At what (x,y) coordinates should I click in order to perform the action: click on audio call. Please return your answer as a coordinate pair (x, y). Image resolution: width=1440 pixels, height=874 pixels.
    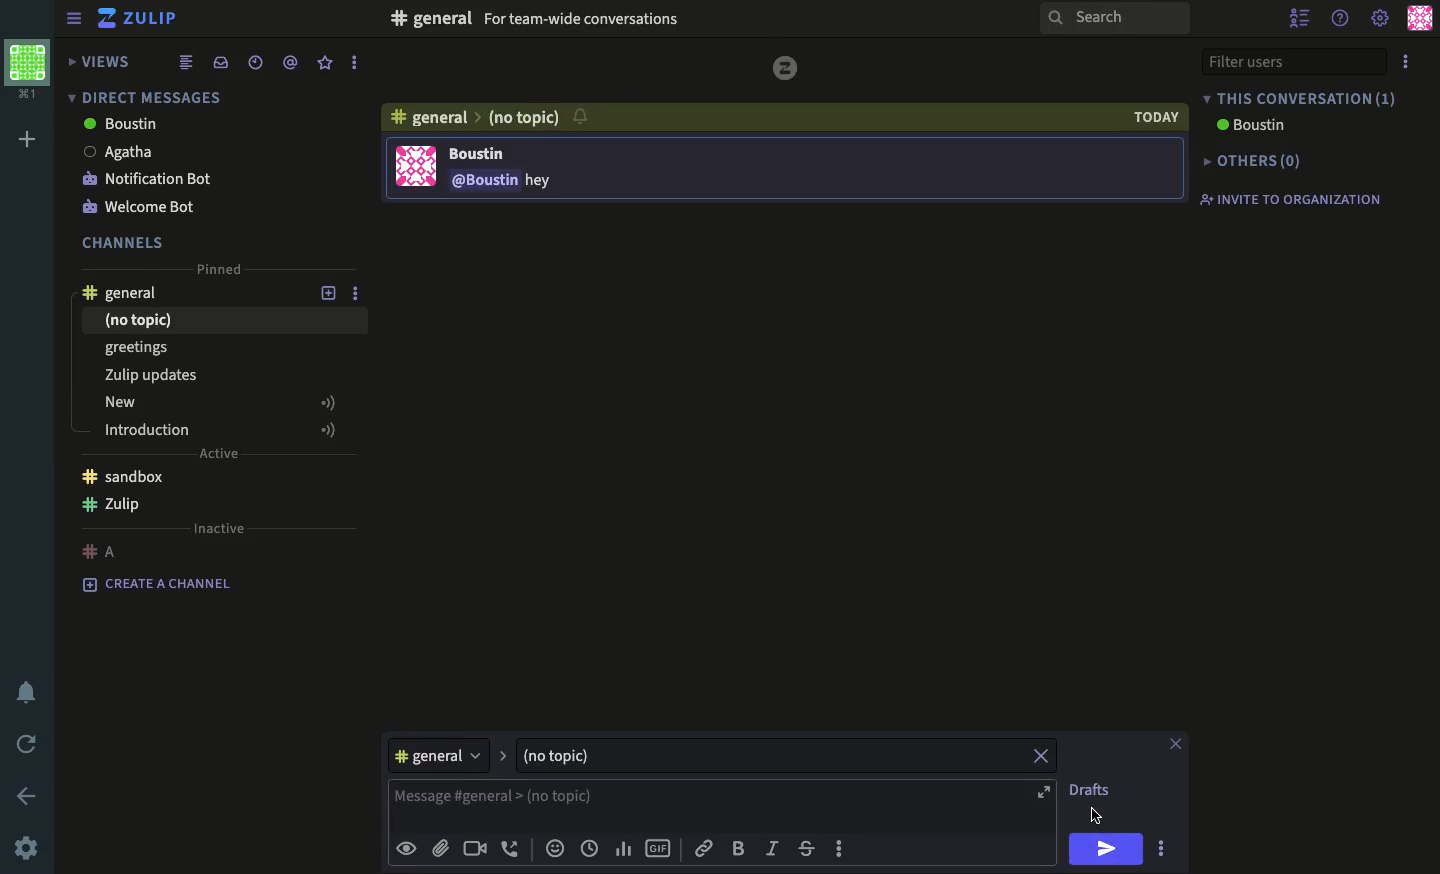
    Looking at the image, I should click on (511, 848).